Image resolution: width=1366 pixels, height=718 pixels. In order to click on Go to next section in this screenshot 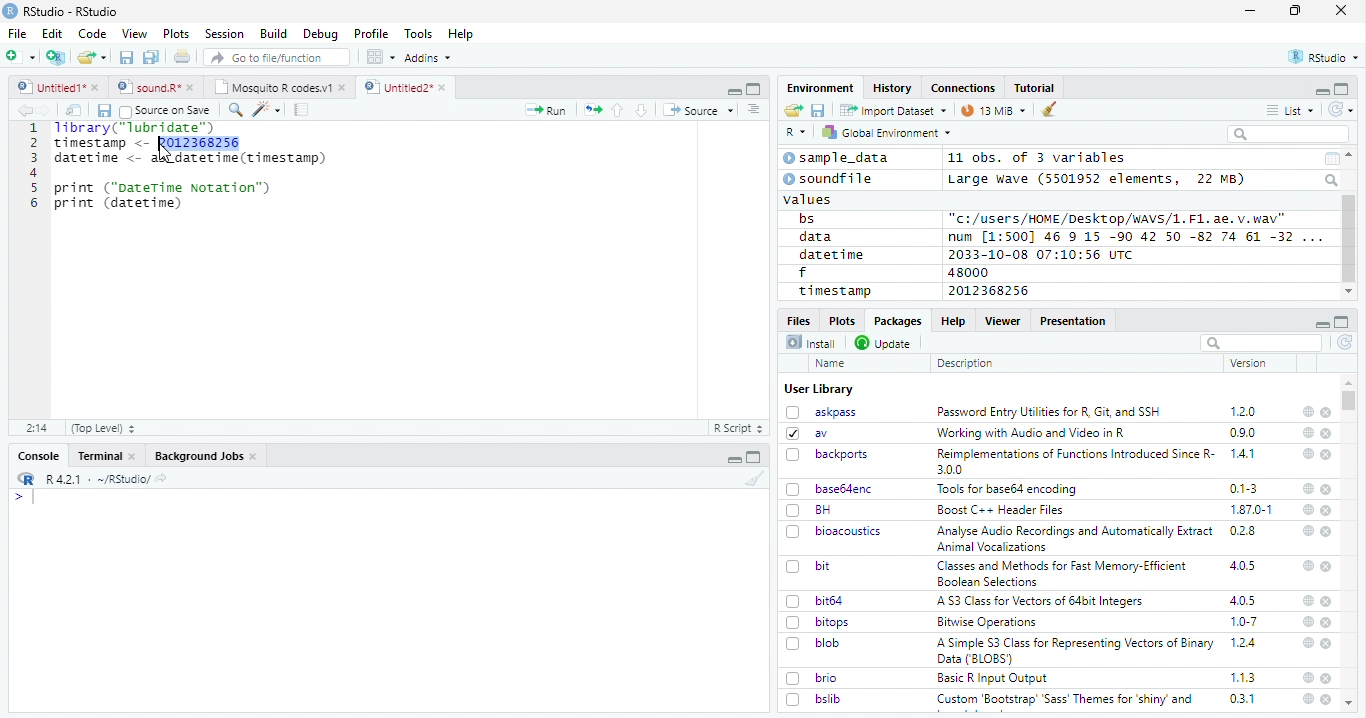, I will do `click(644, 110)`.